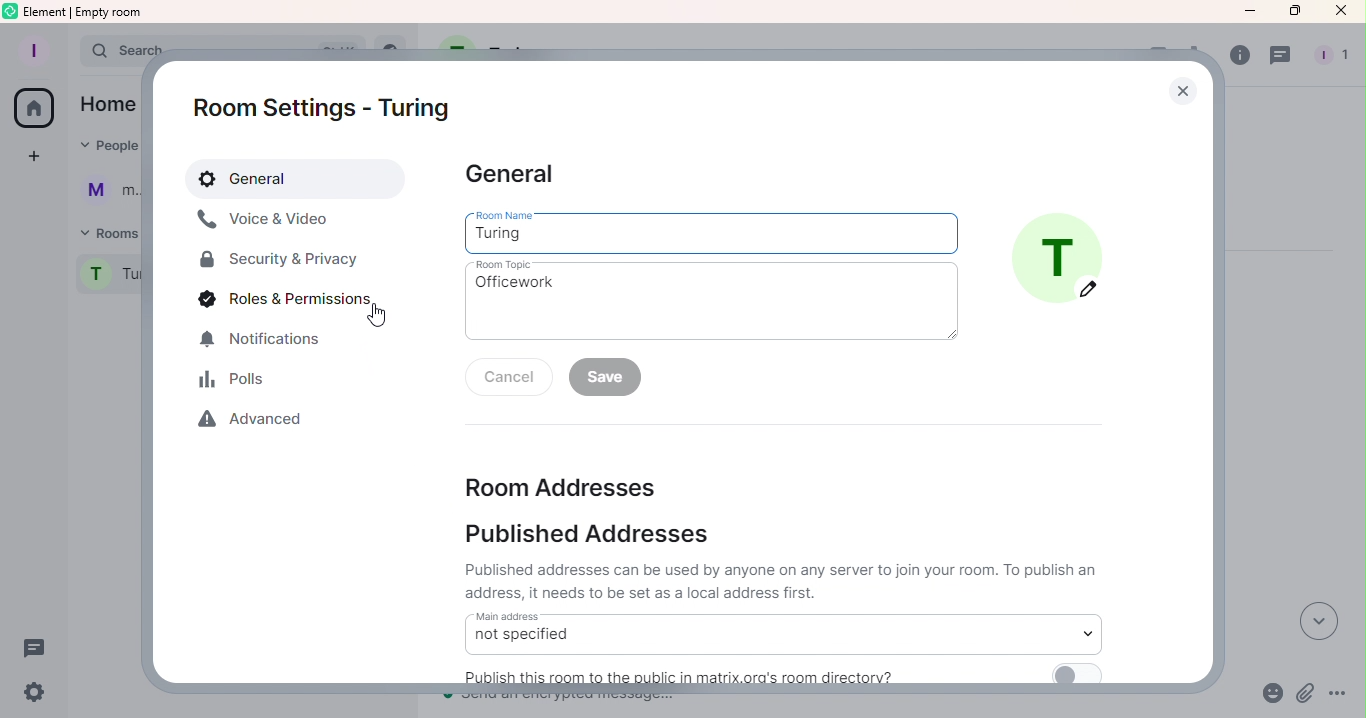 The image size is (1366, 718). I want to click on Turing, so click(710, 232).